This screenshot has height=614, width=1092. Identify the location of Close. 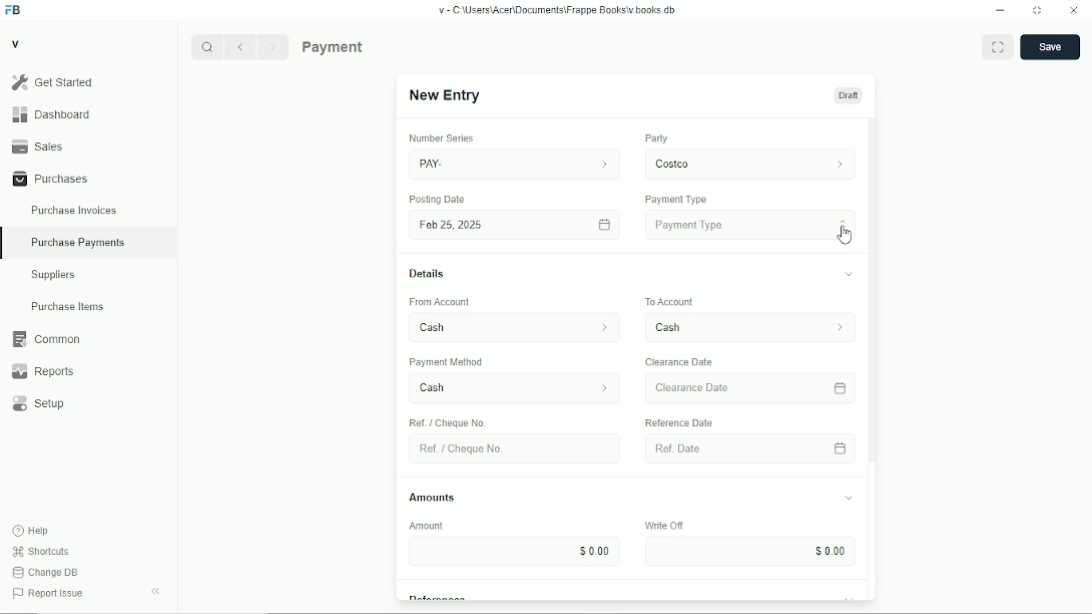
(1074, 10).